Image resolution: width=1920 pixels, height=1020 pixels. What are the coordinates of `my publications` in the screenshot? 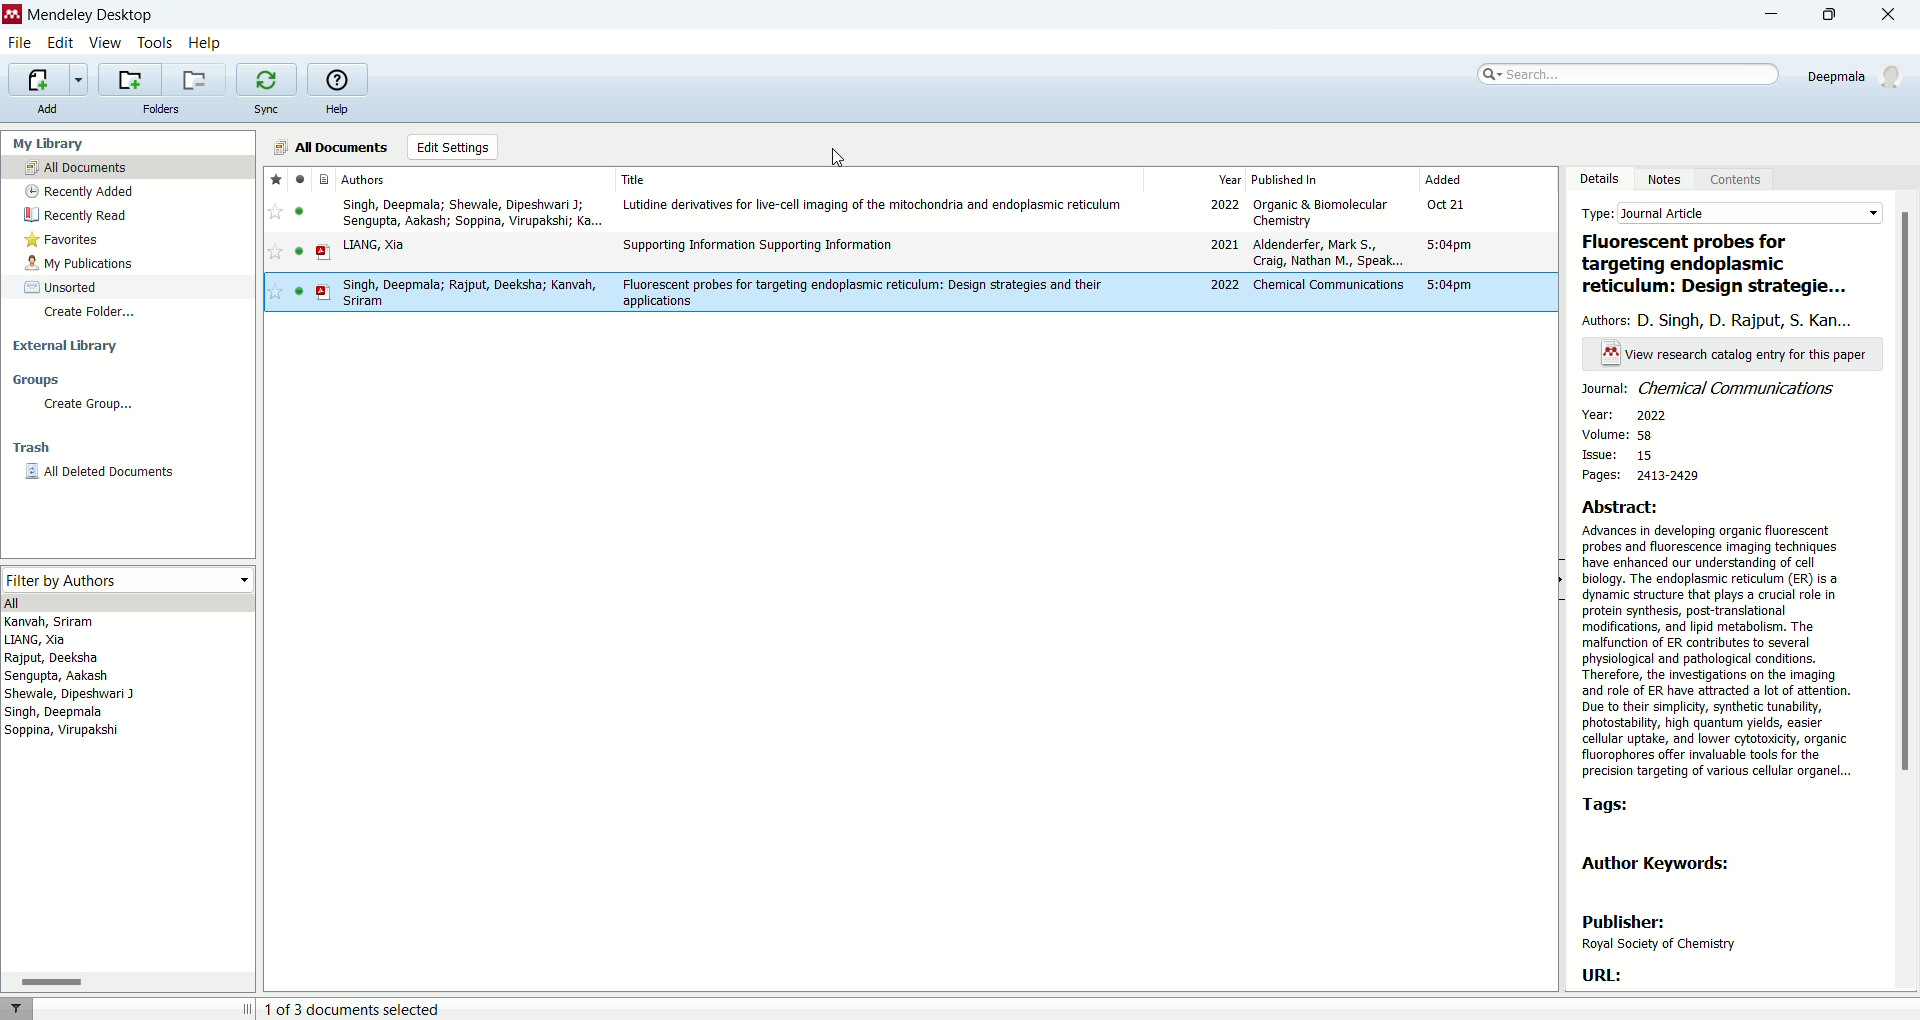 It's located at (82, 266).